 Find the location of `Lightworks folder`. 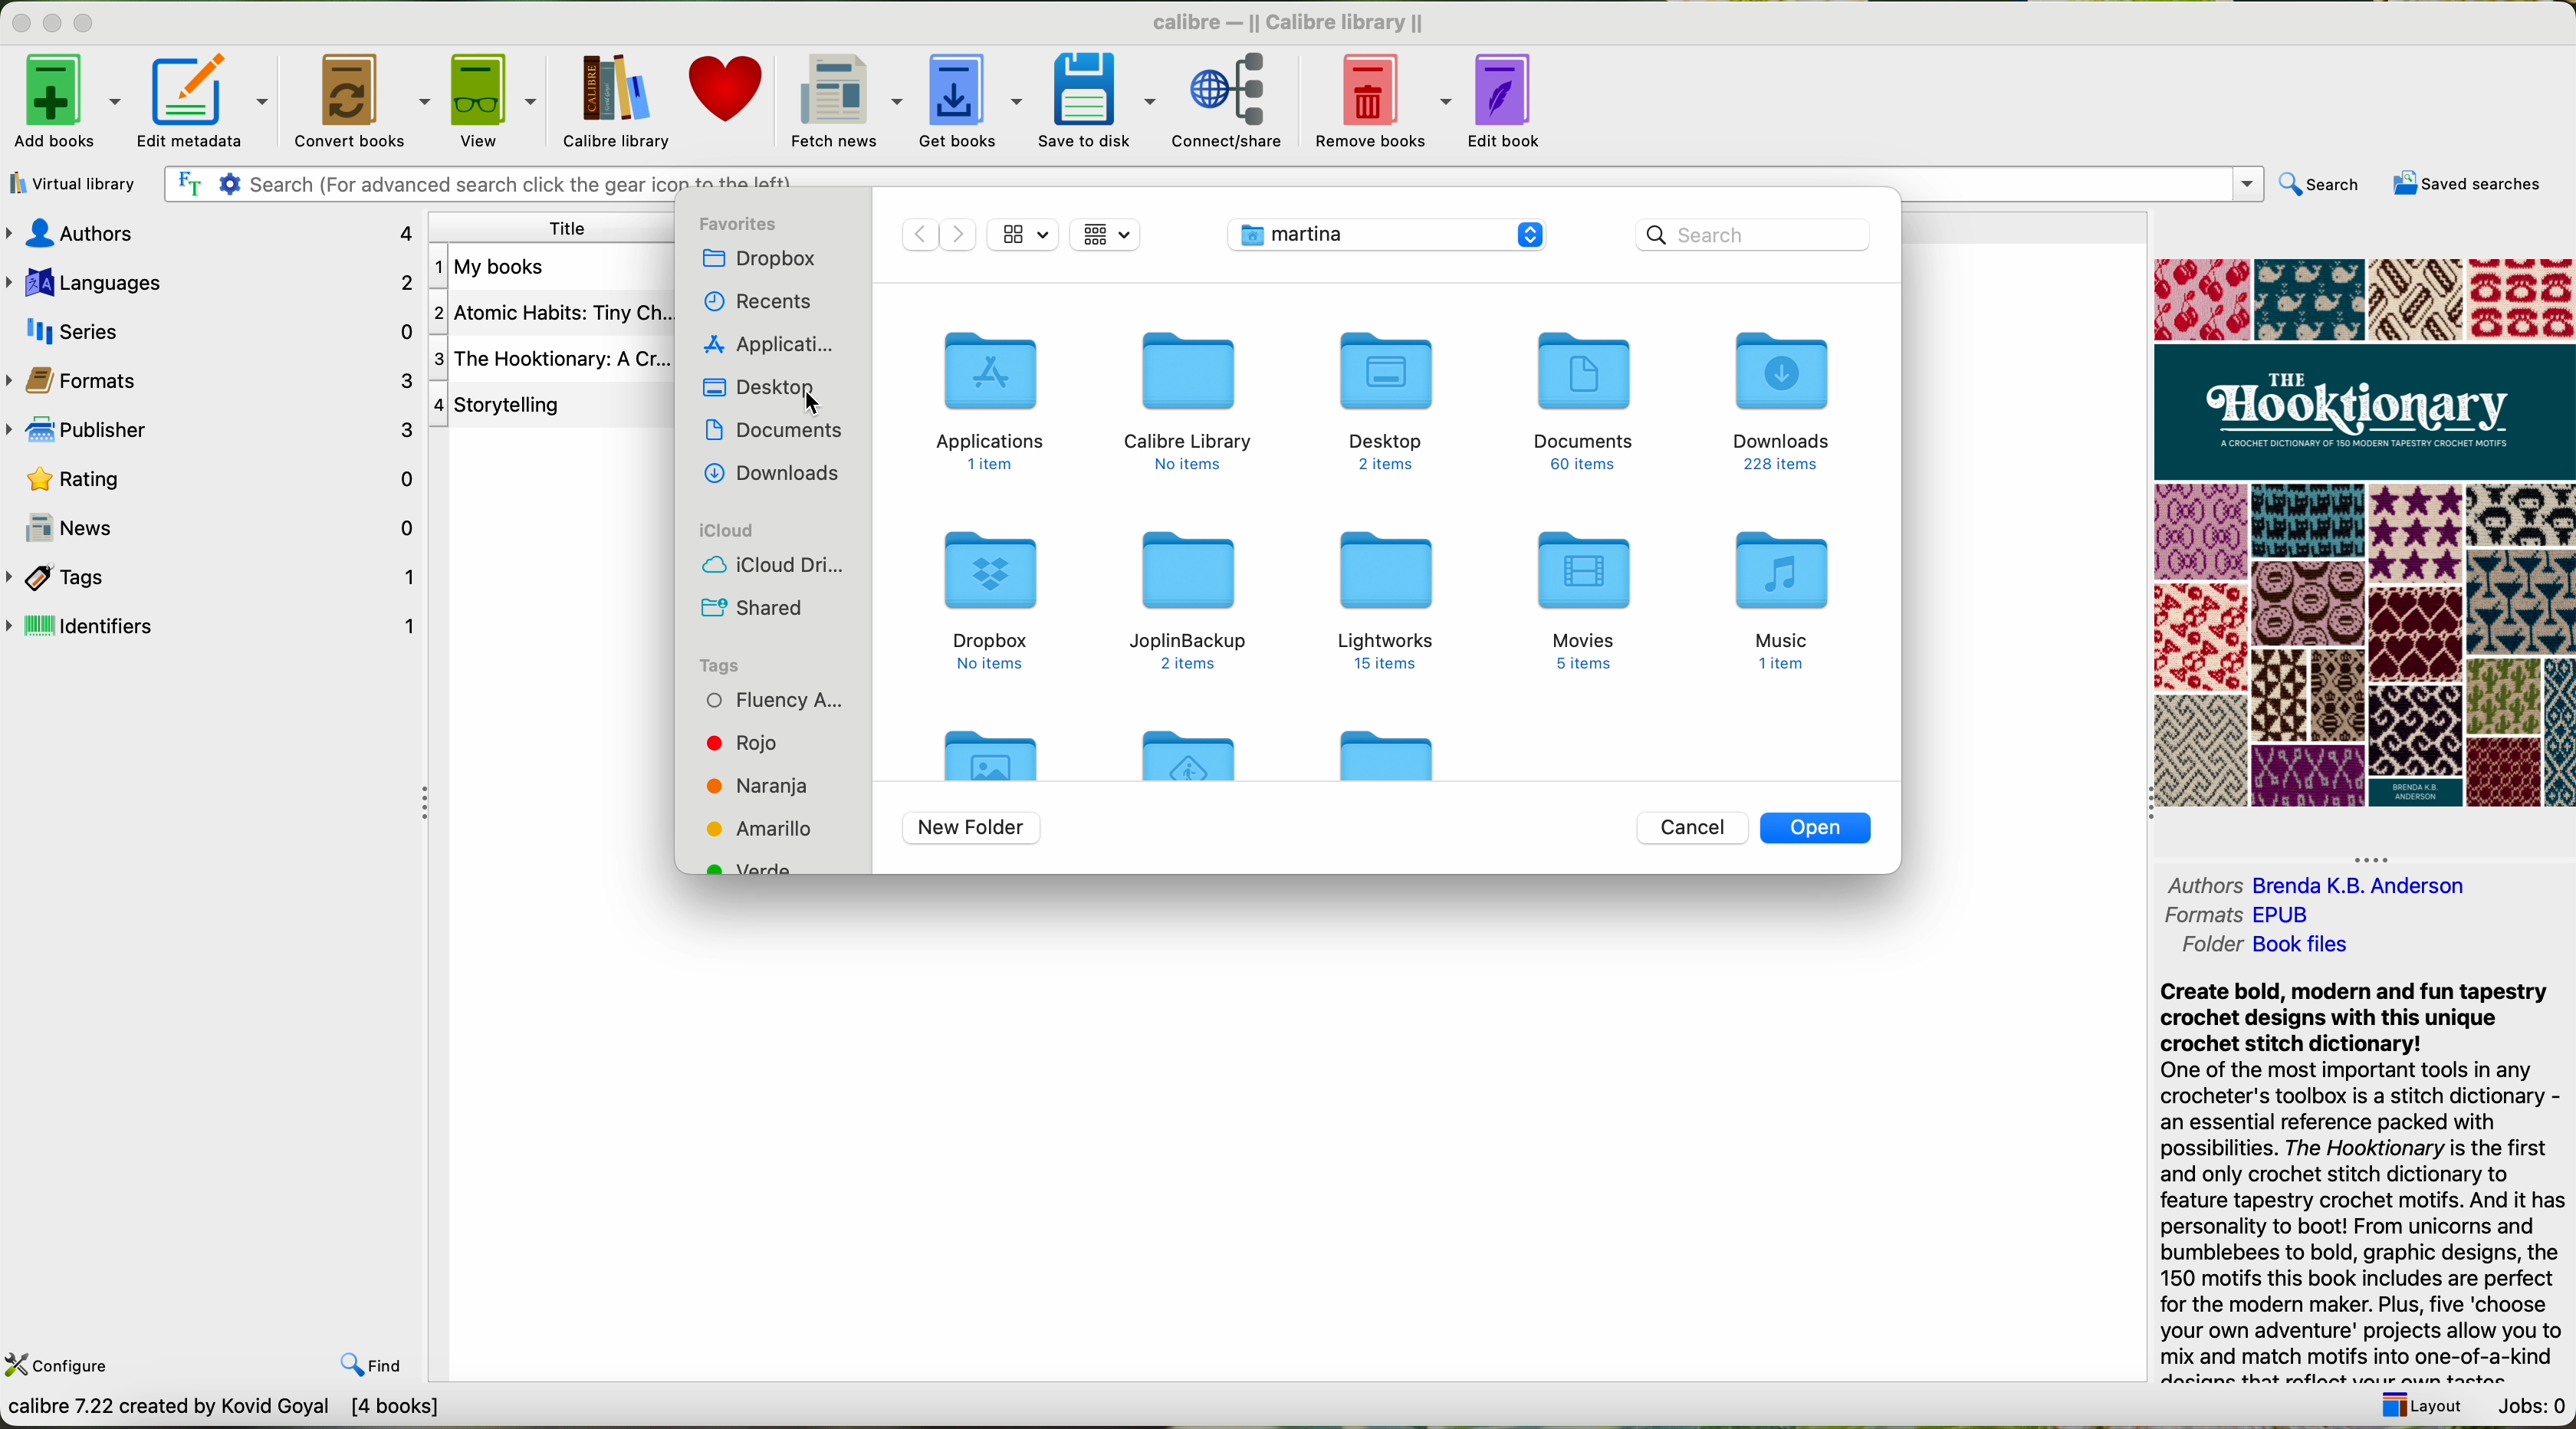

Lightworks folder is located at coordinates (1389, 598).